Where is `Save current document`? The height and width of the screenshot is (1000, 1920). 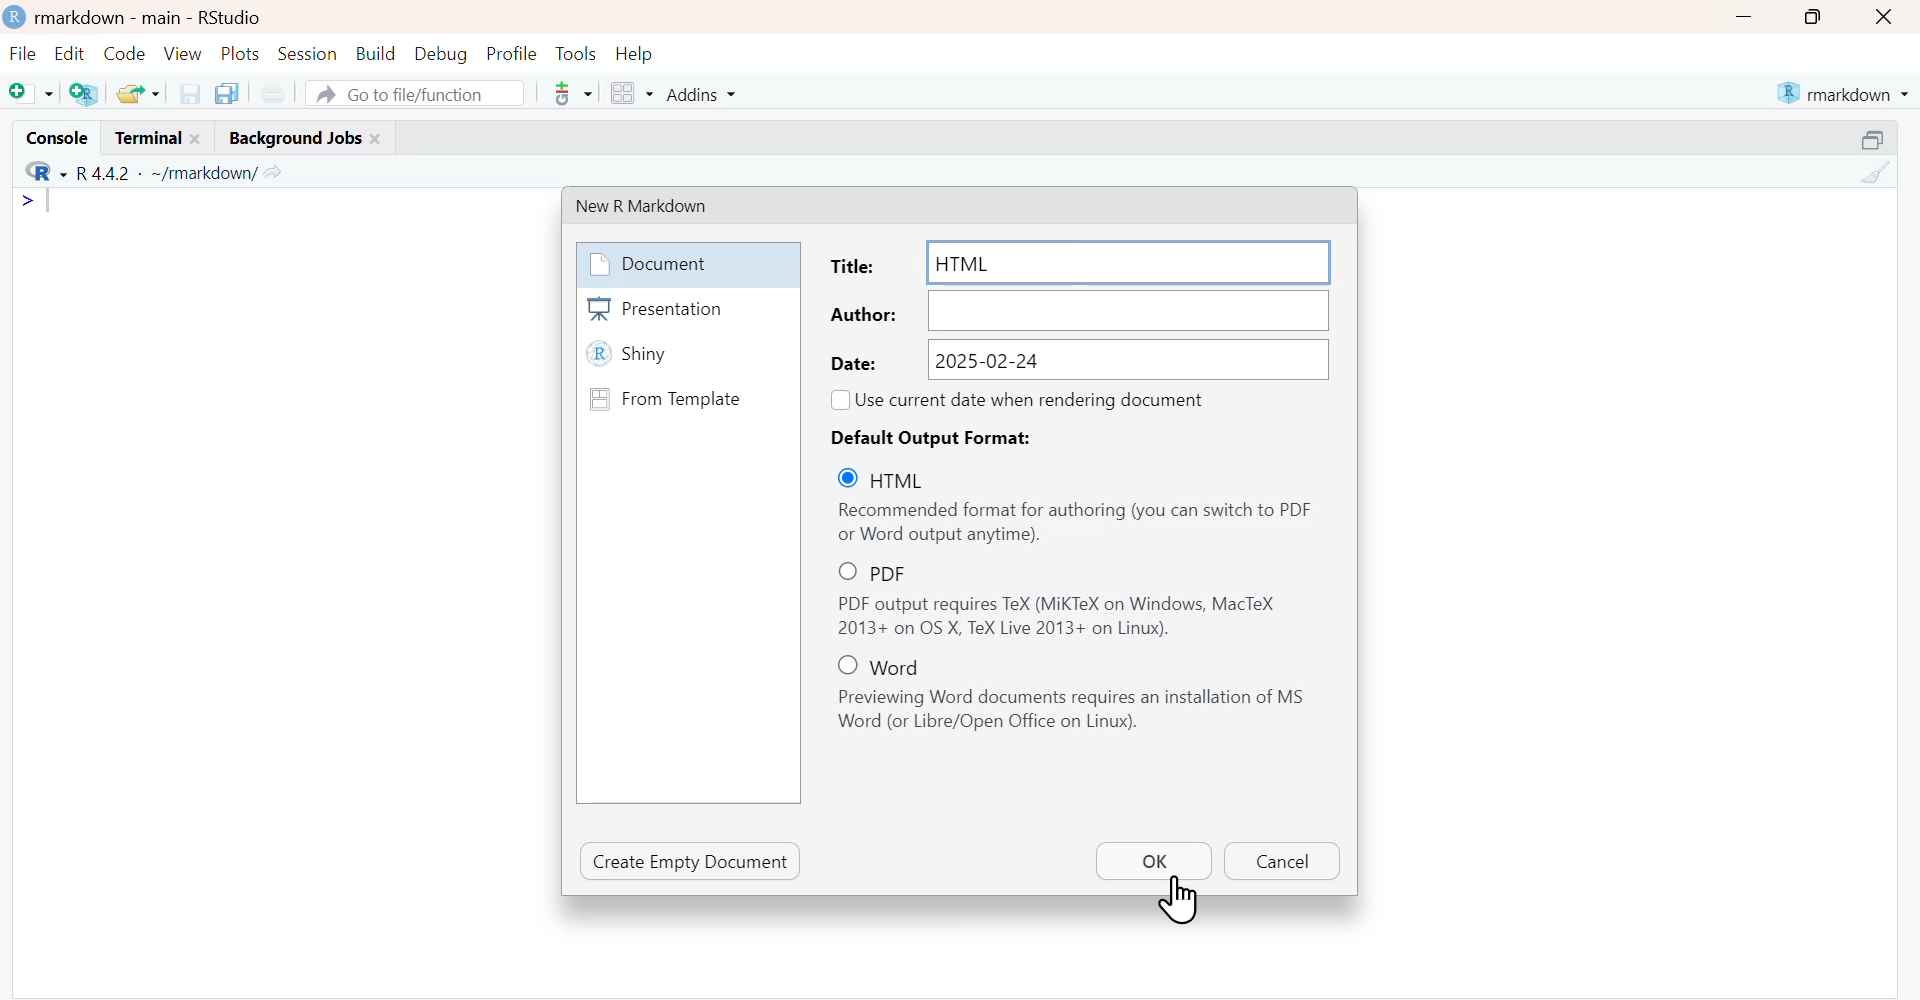
Save current document is located at coordinates (189, 93).